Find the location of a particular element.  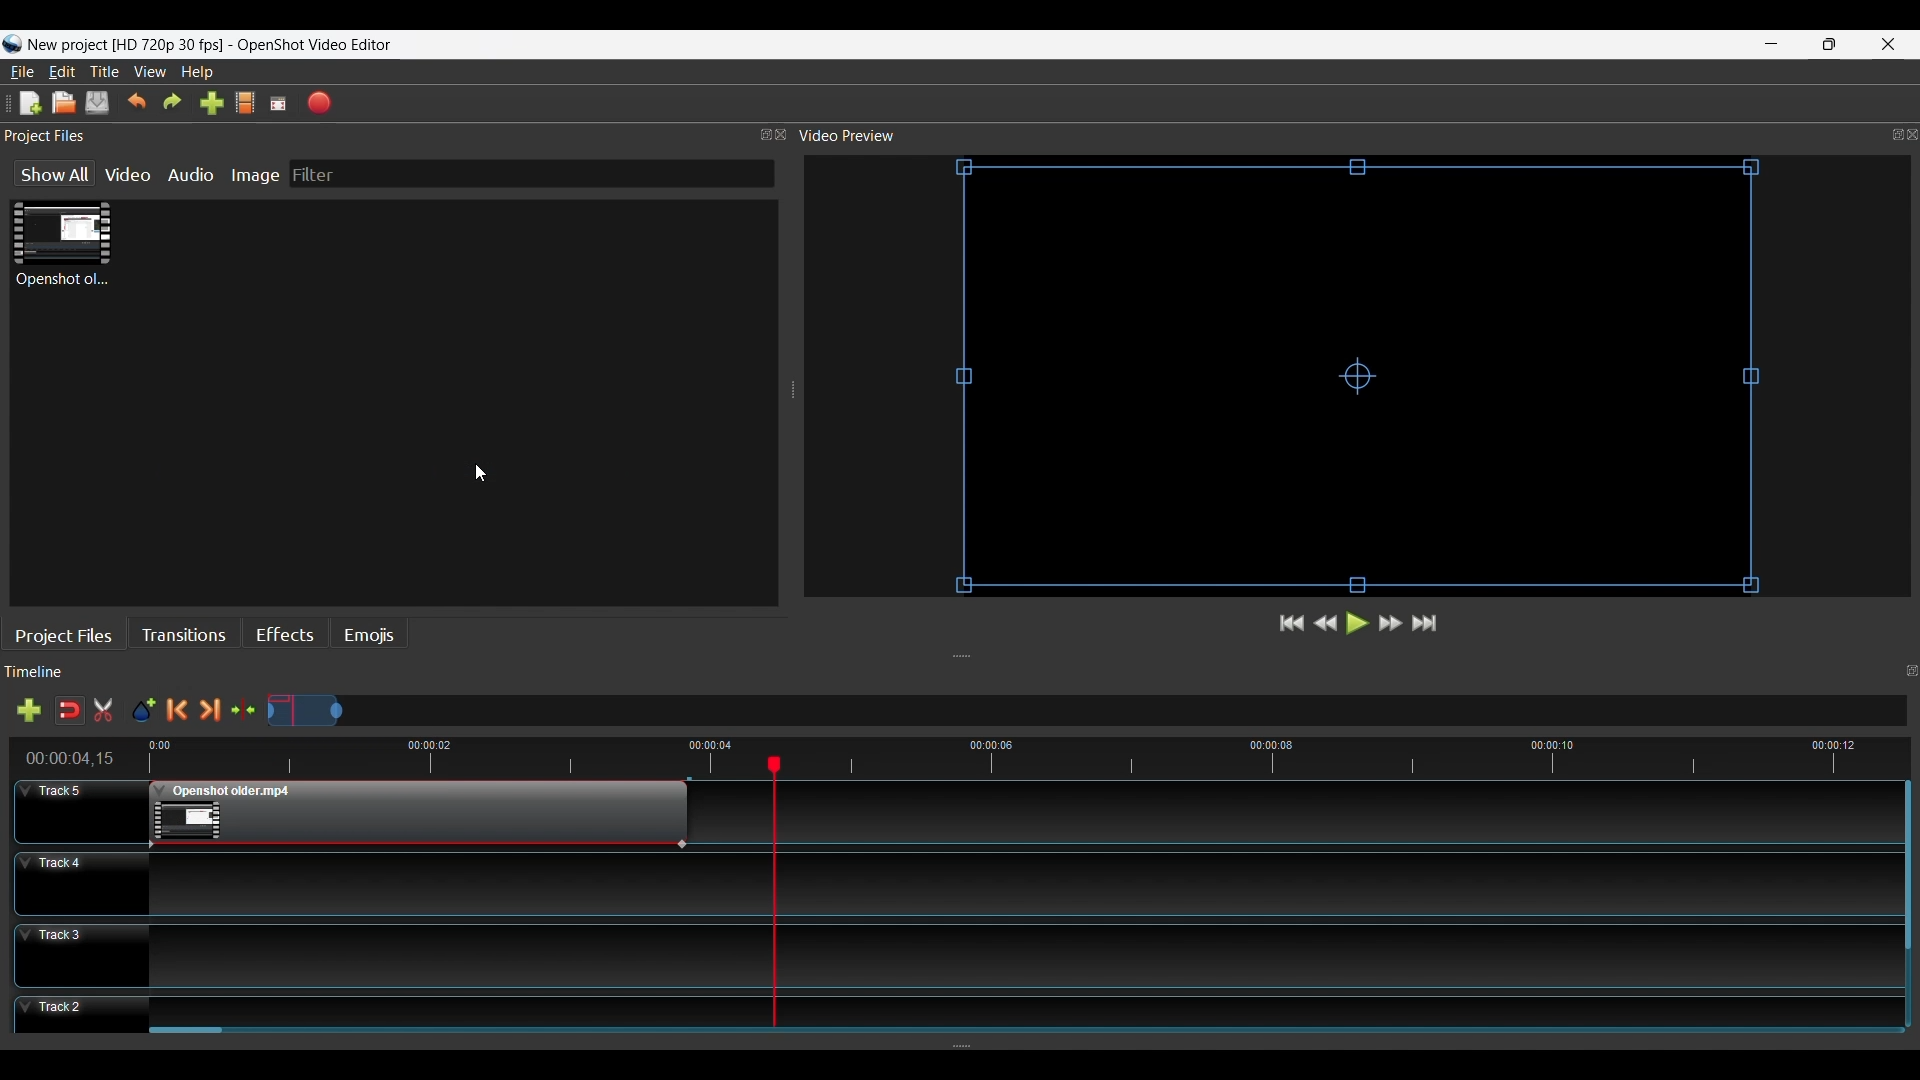

Video is located at coordinates (130, 174).